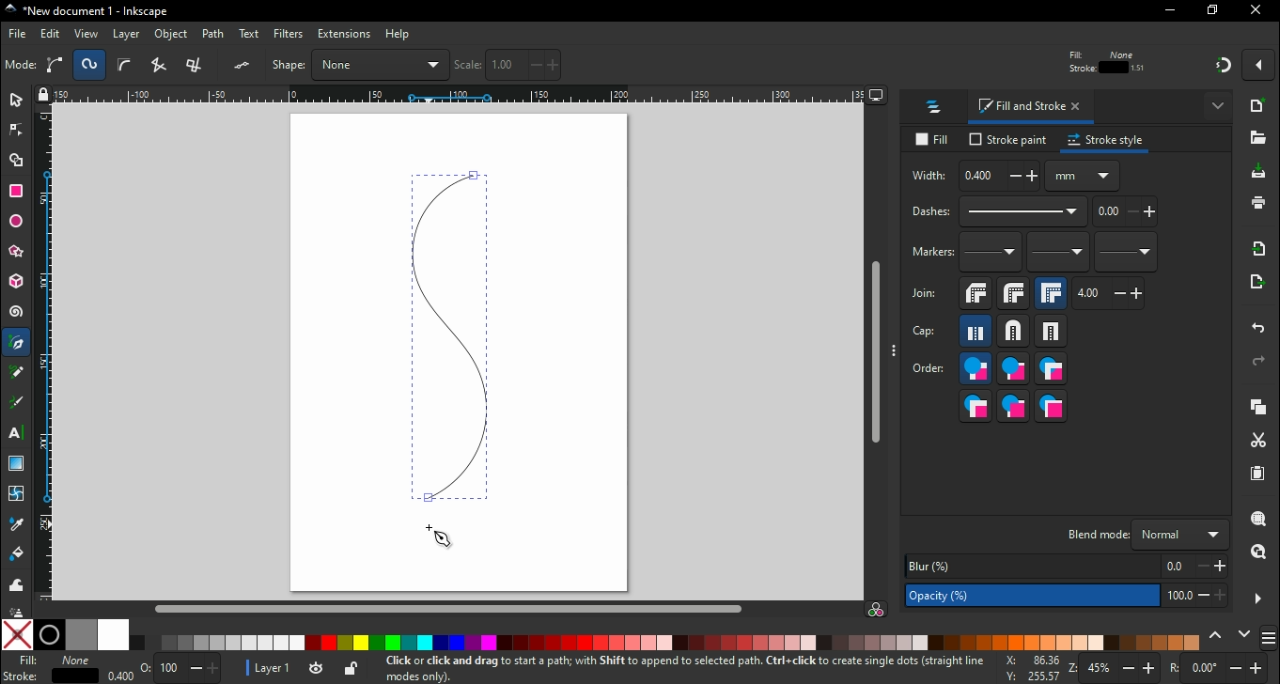  What do you see at coordinates (874, 354) in the screenshot?
I see `scroll bar` at bounding box center [874, 354].